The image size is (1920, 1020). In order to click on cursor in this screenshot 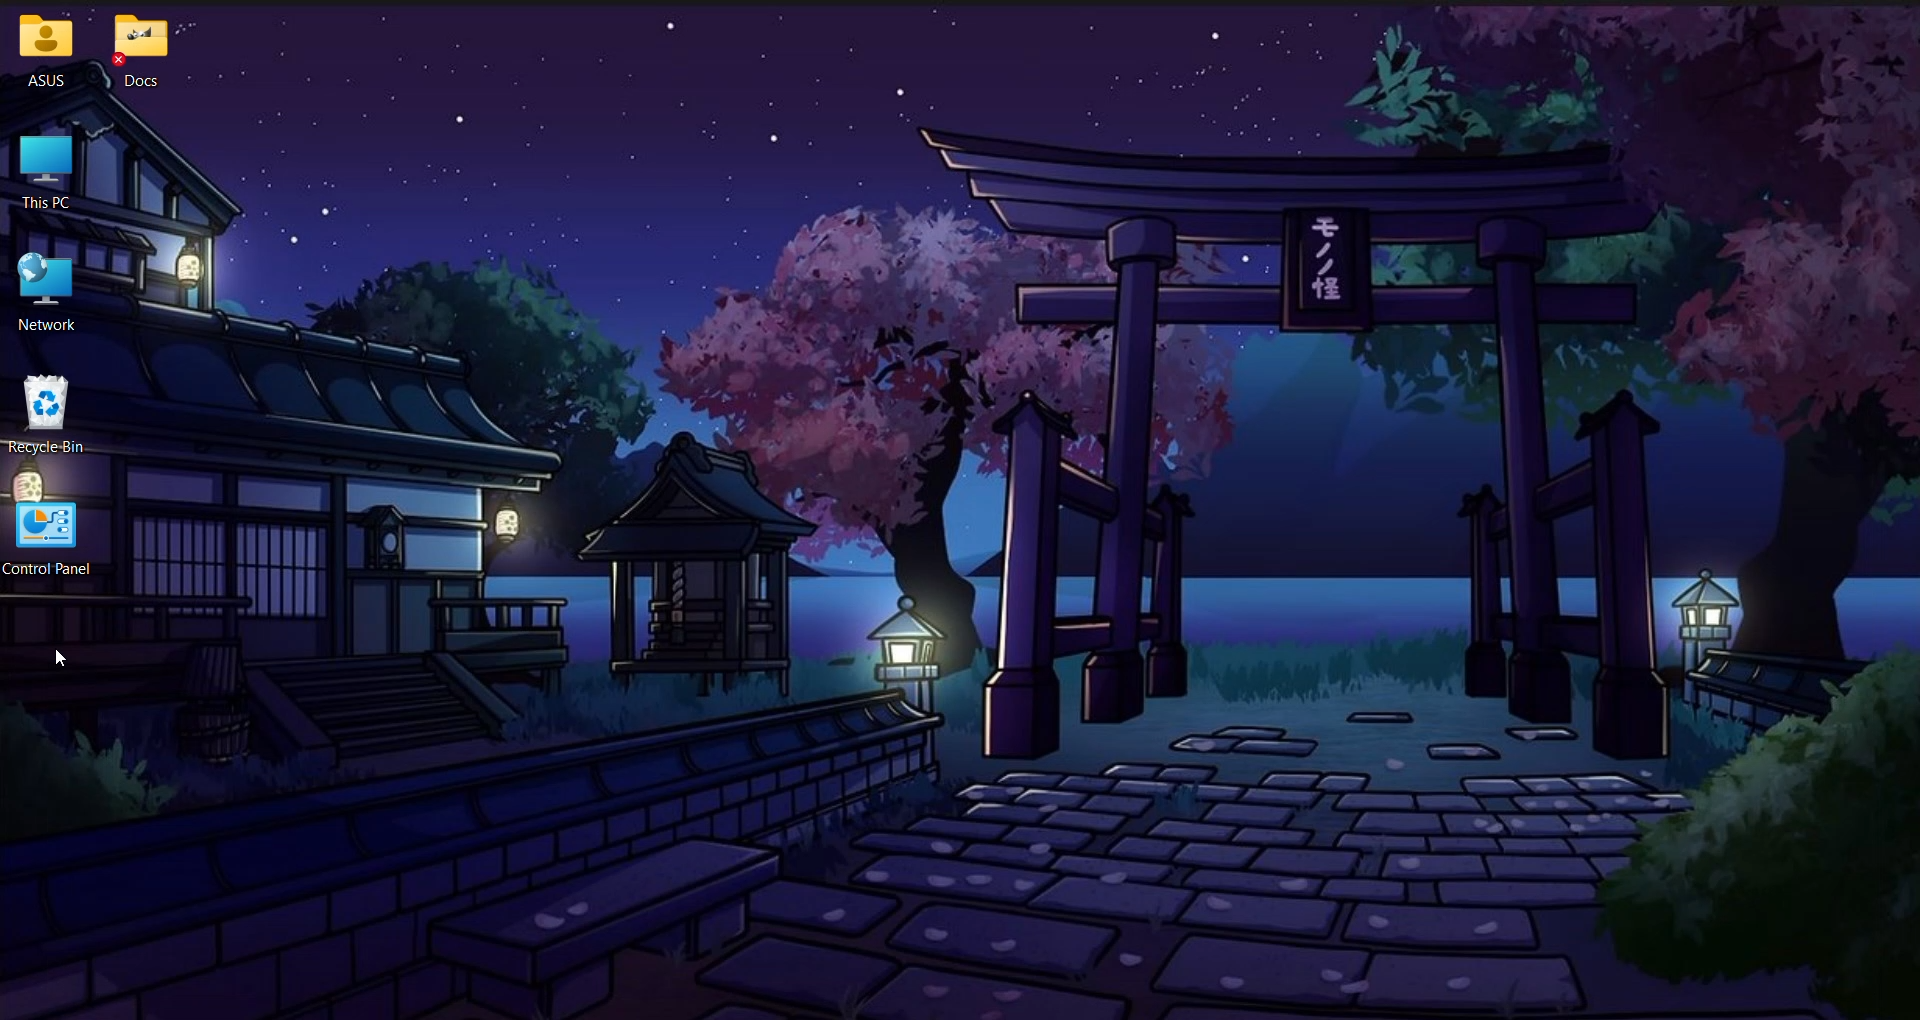, I will do `click(61, 660)`.